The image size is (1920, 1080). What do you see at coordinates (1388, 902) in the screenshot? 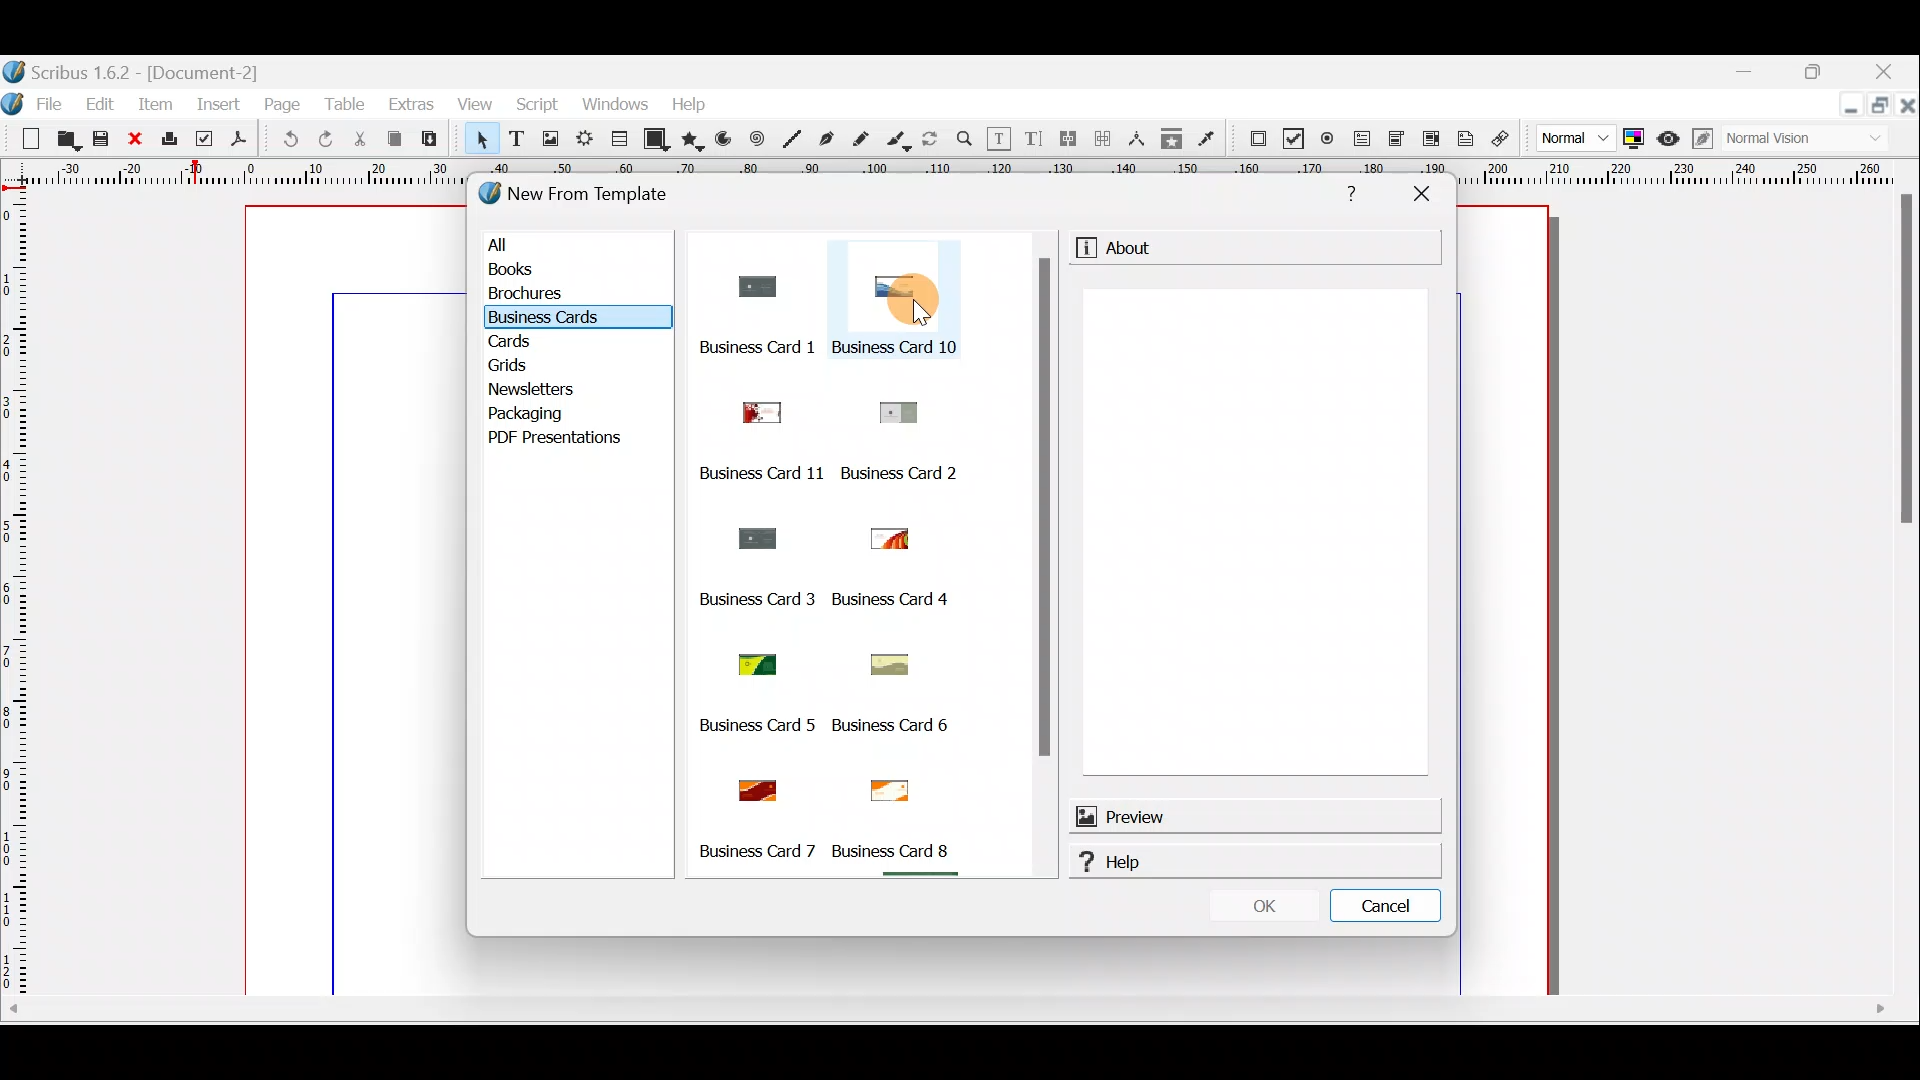
I see `Cancel` at bounding box center [1388, 902].